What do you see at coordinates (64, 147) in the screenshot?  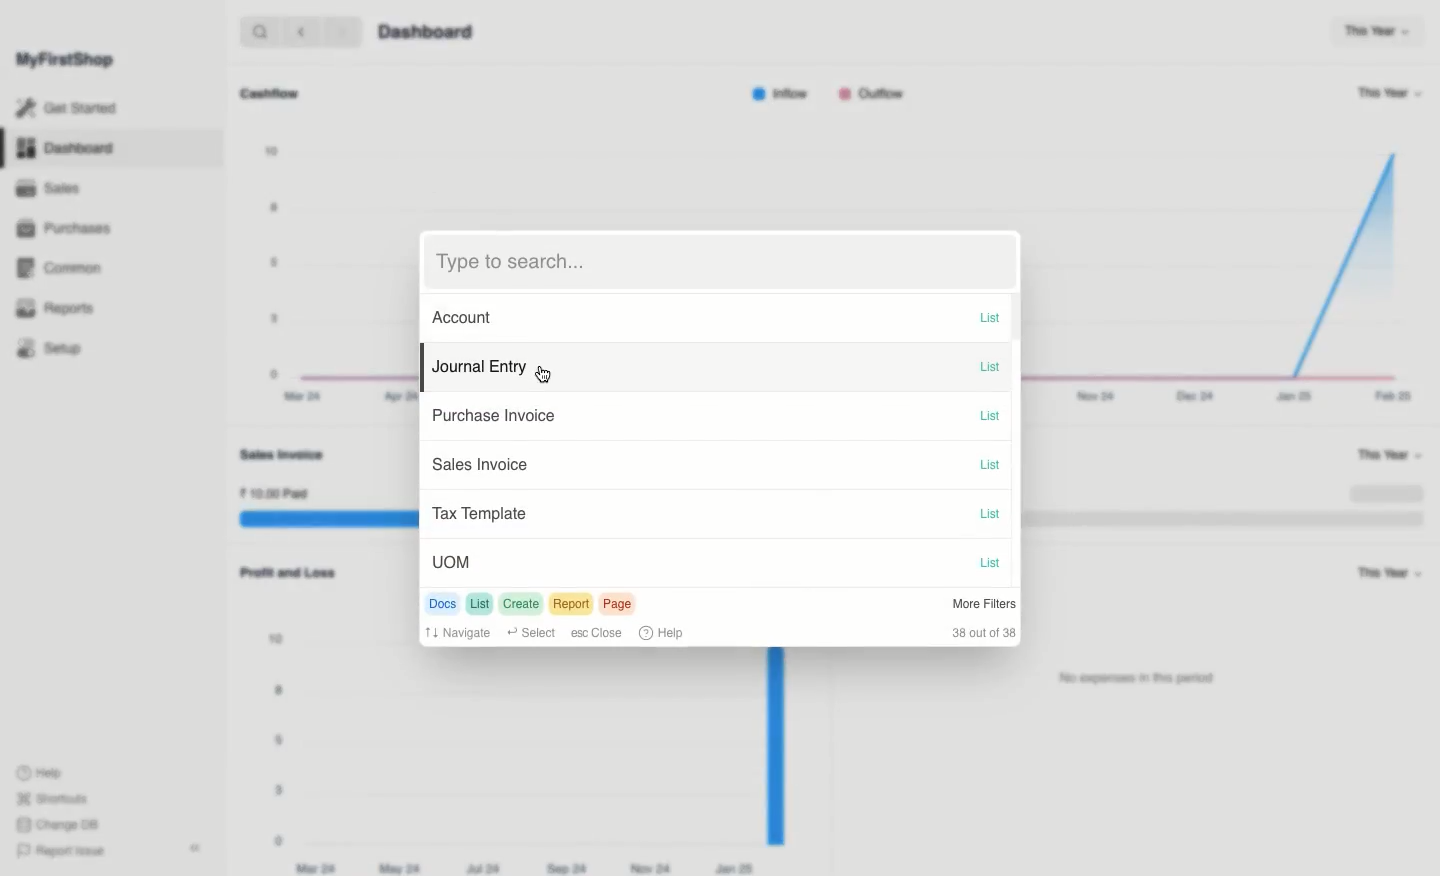 I see `Dashboard` at bounding box center [64, 147].